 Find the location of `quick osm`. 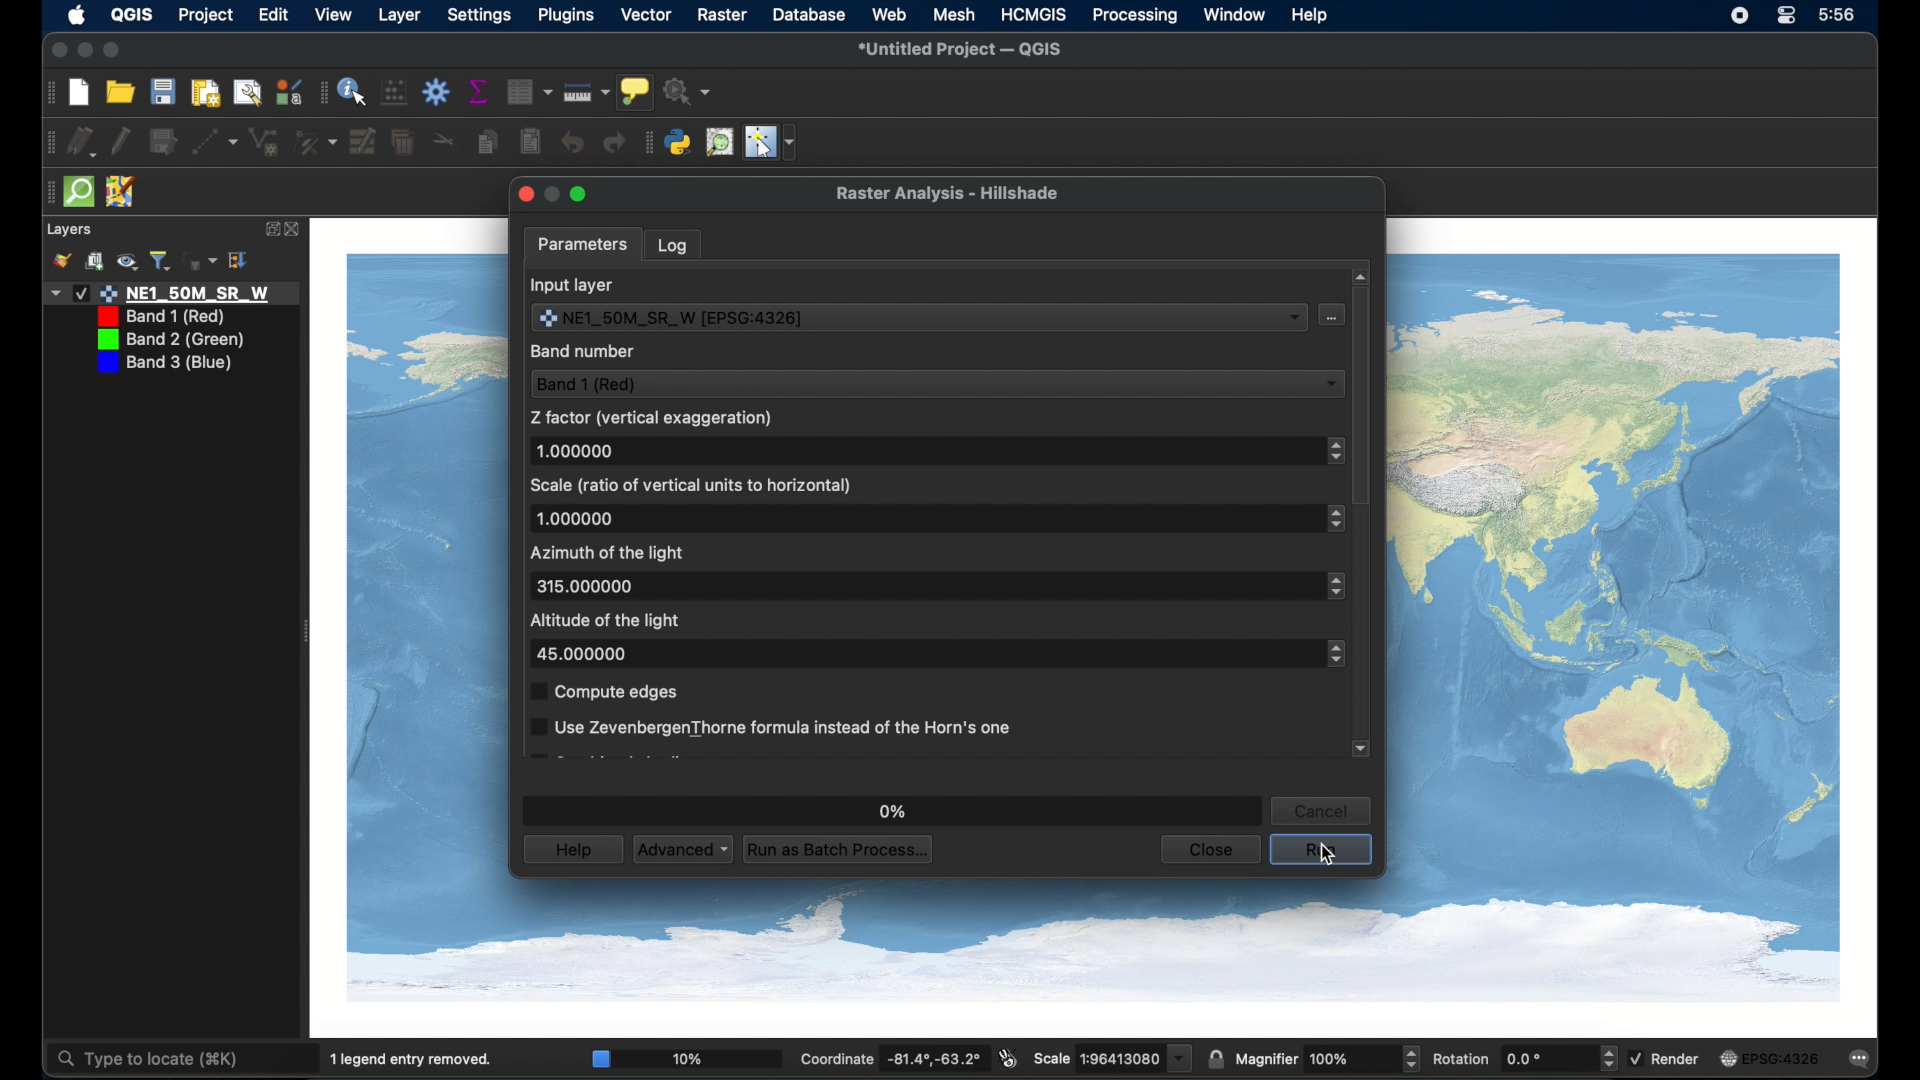

quick osm is located at coordinates (78, 192).